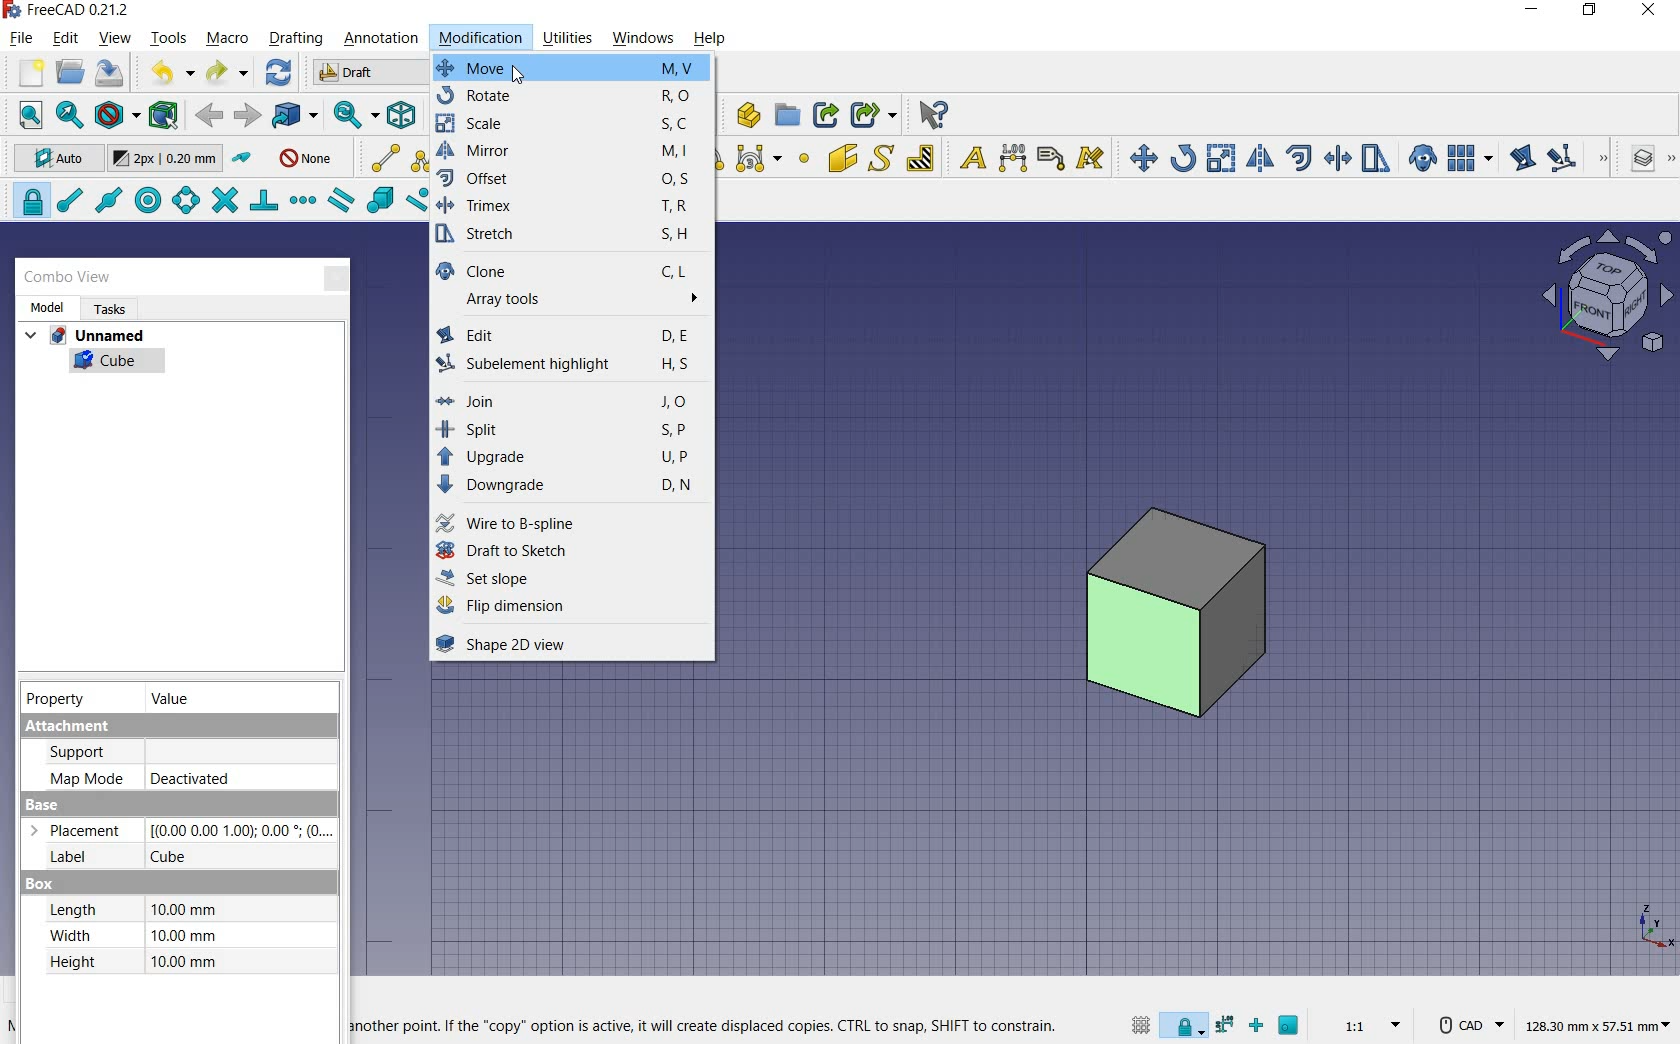 This screenshot has width=1680, height=1044. I want to click on undo, so click(165, 72).